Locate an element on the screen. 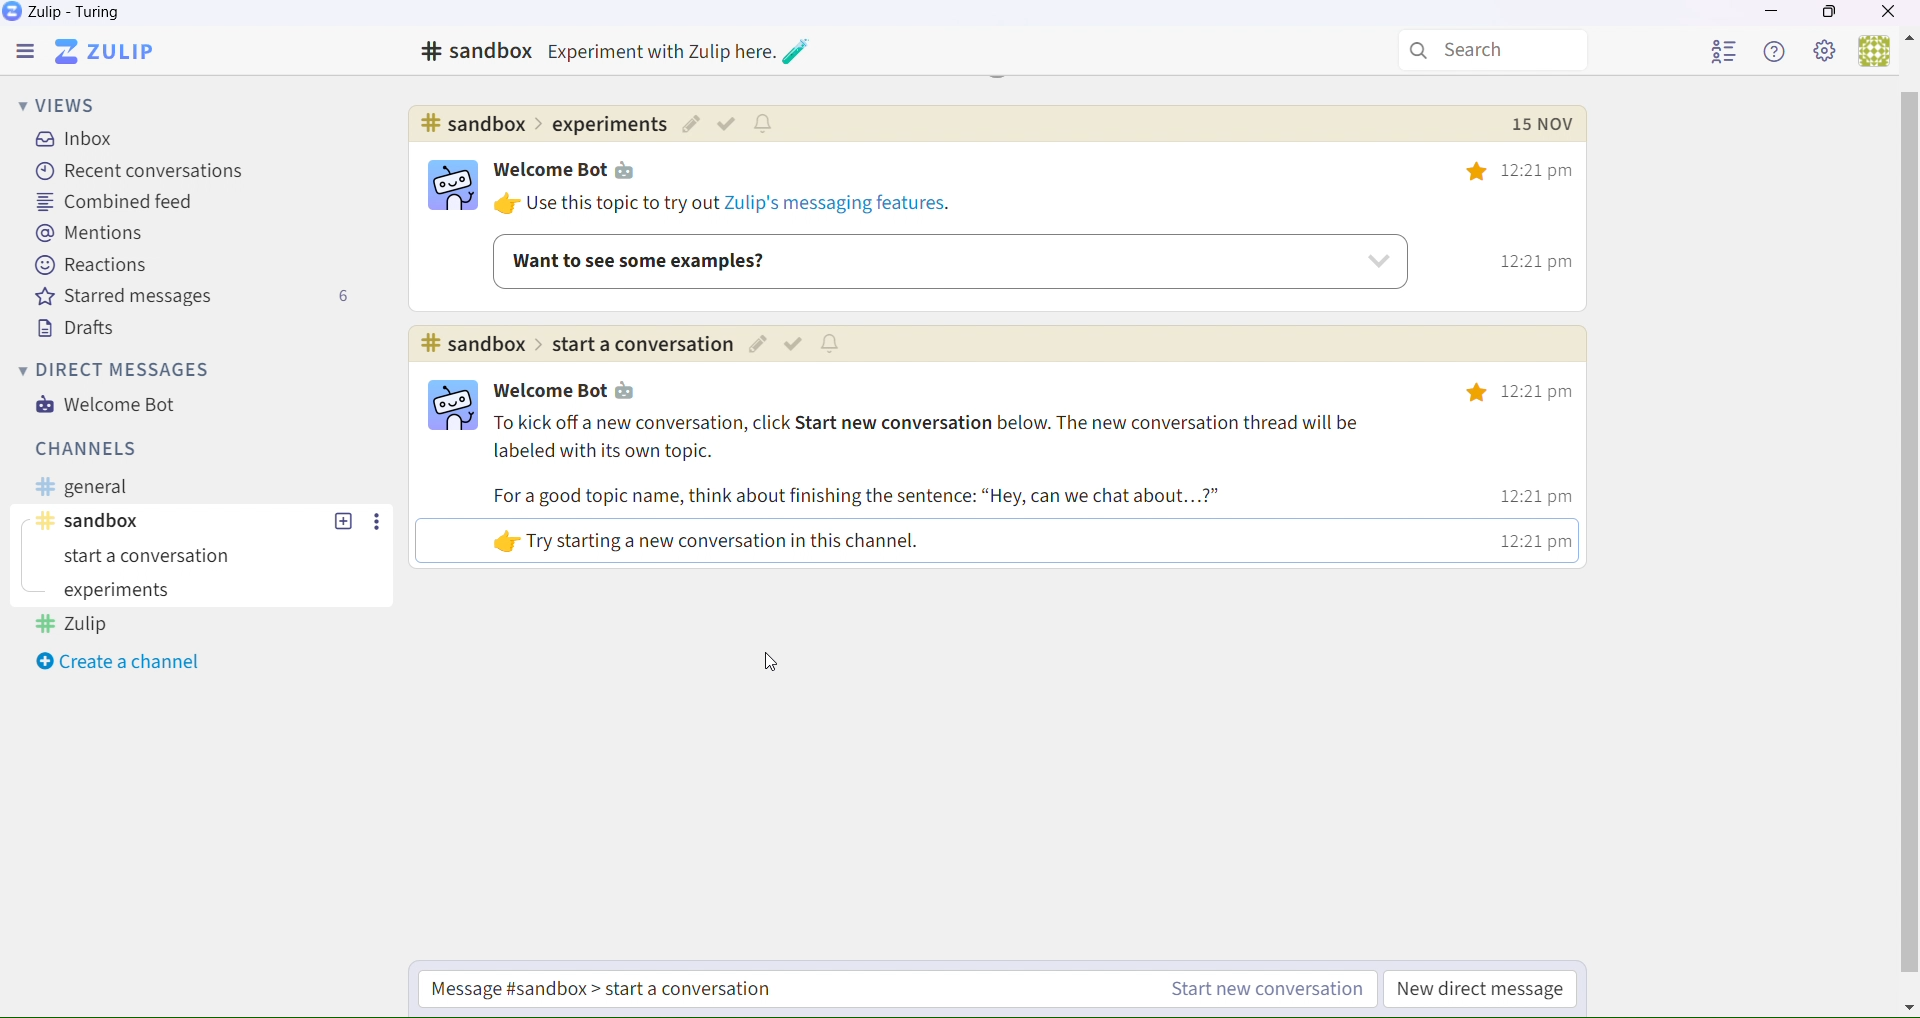  Help is located at coordinates (1777, 53).